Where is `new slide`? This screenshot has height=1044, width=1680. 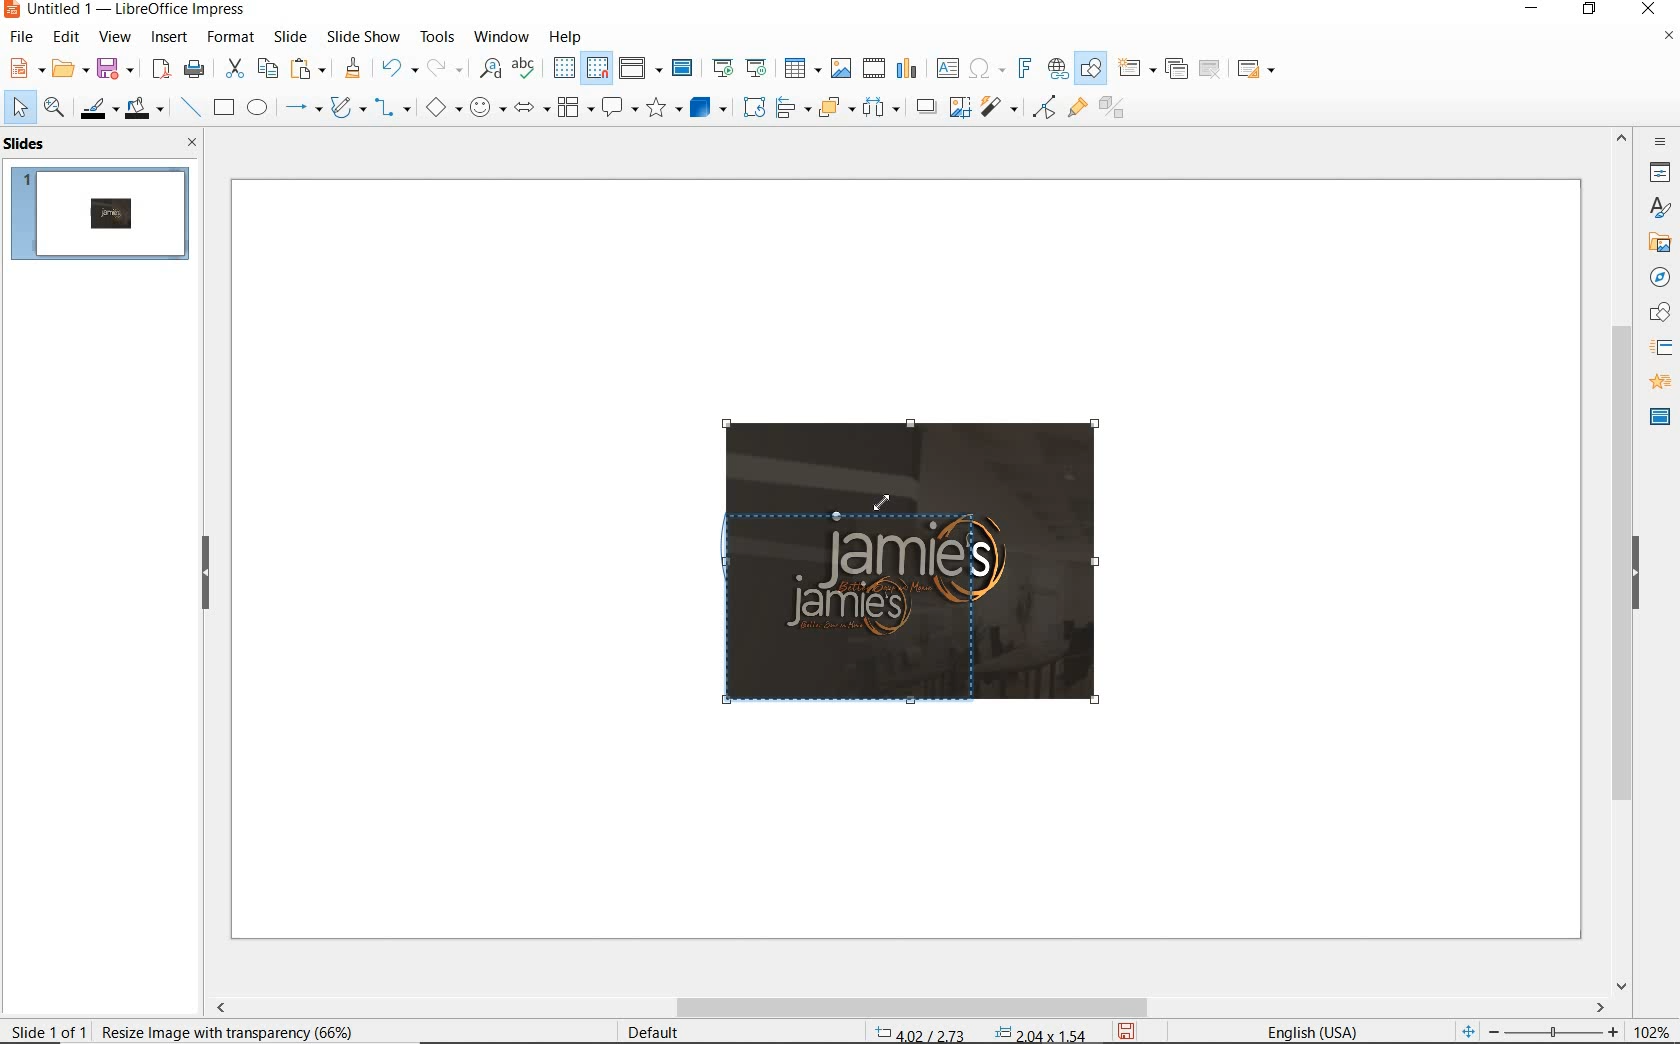
new slide is located at coordinates (1136, 69).